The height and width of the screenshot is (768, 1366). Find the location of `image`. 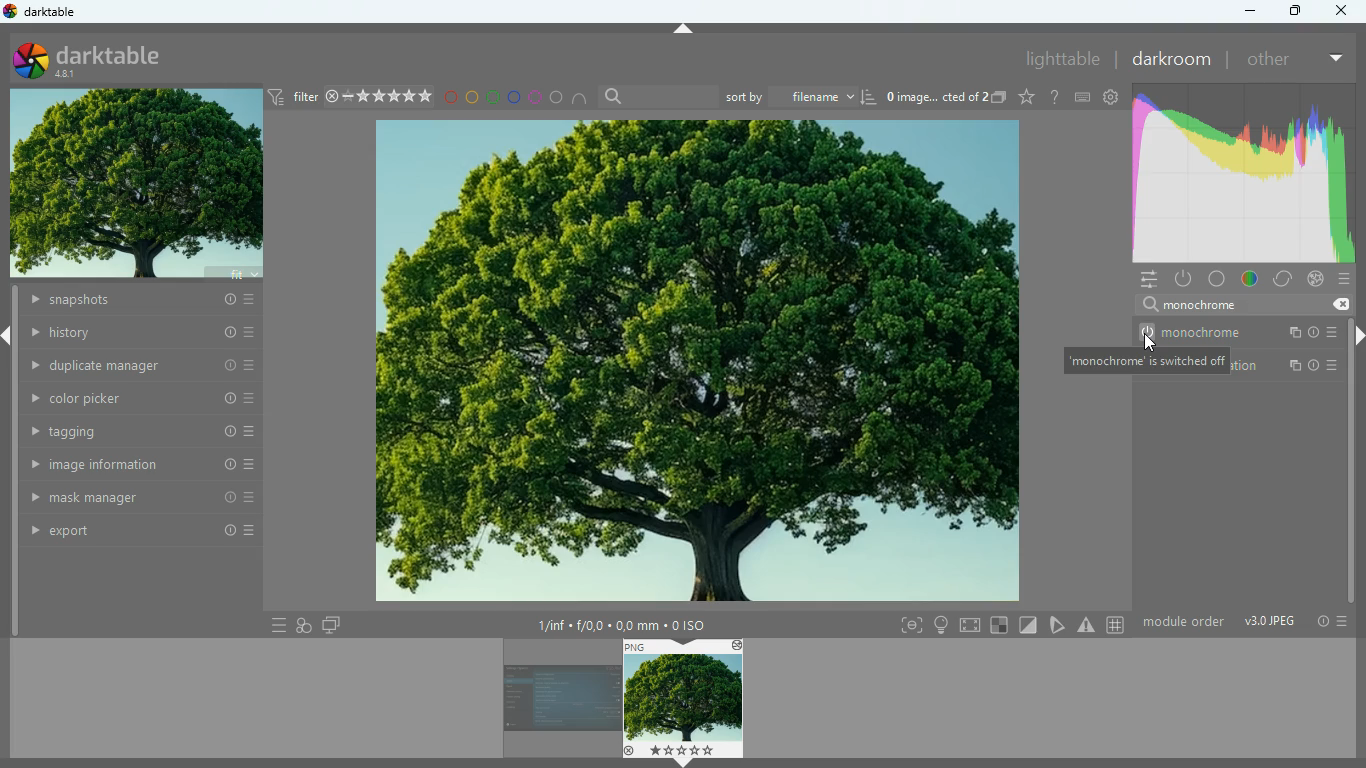

image is located at coordinates (553, 700).